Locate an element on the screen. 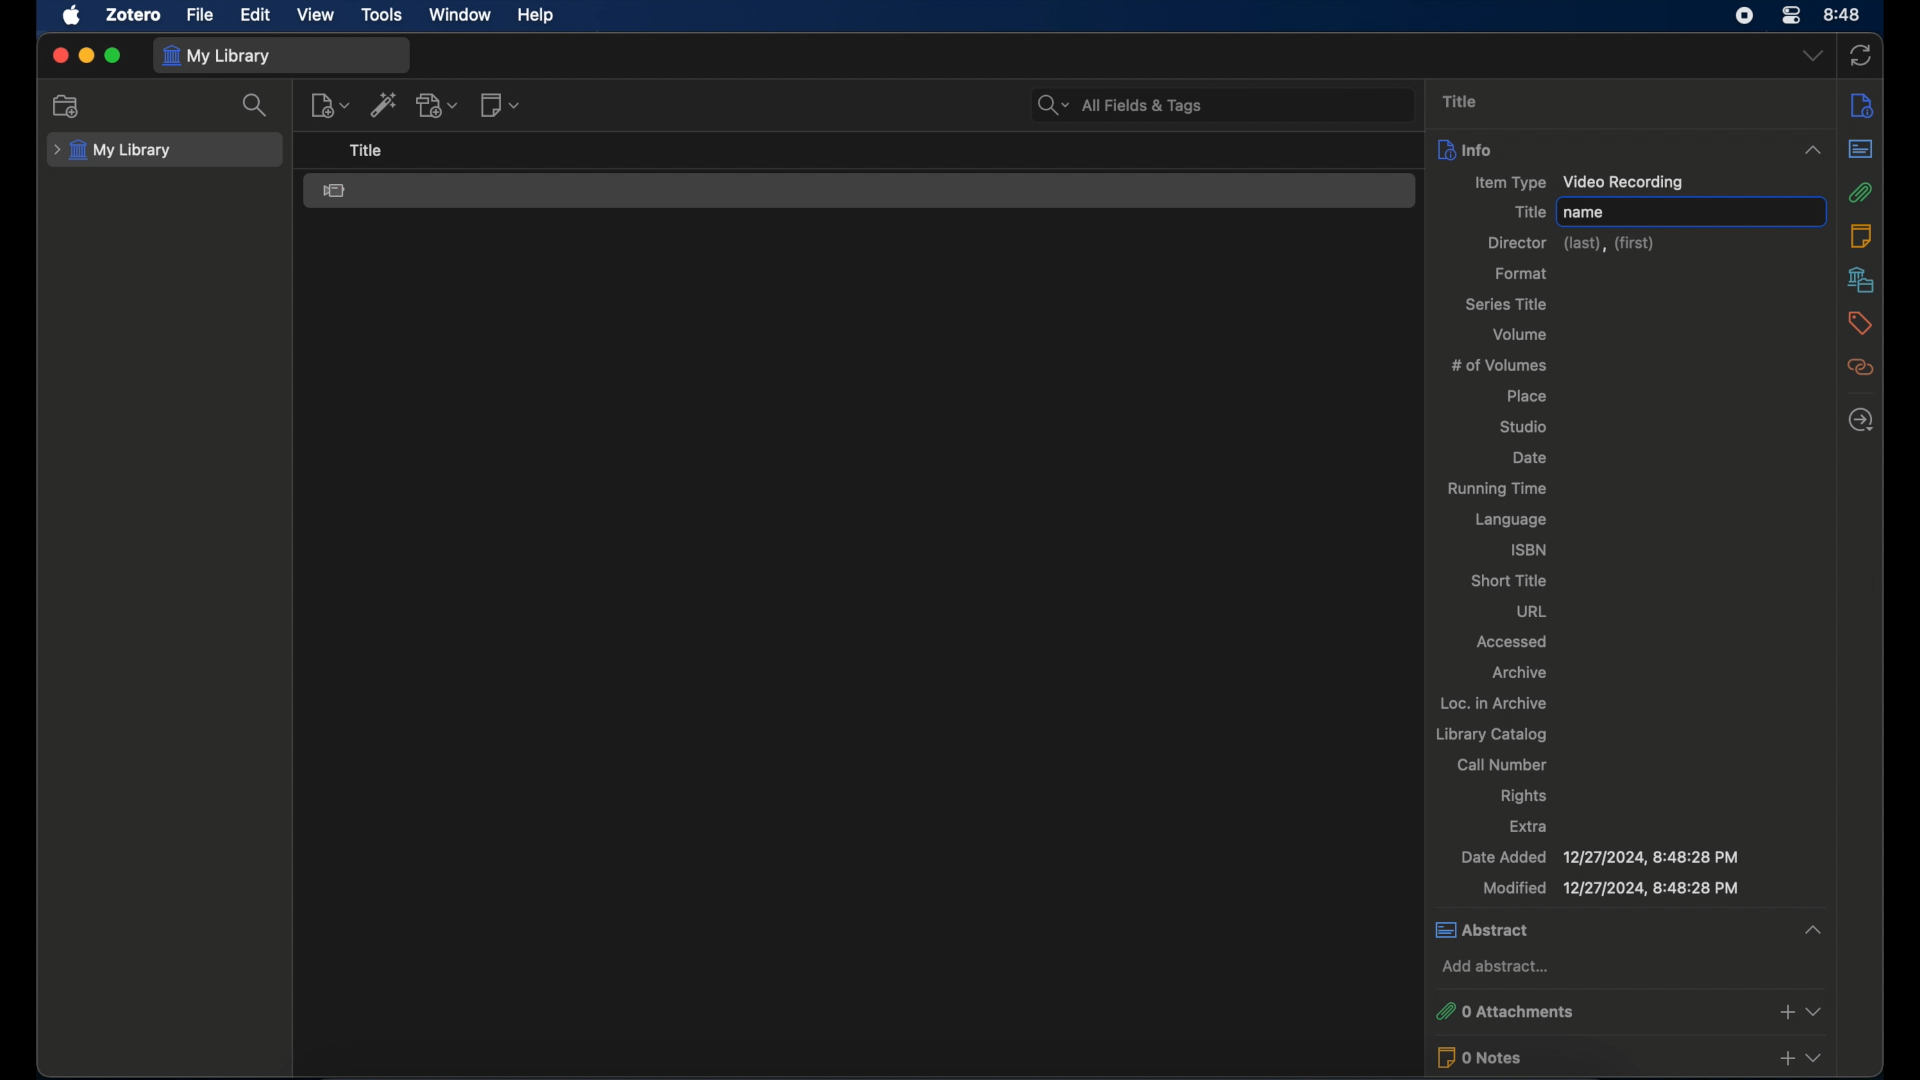  abstract is located at coordinates (1860, 148).